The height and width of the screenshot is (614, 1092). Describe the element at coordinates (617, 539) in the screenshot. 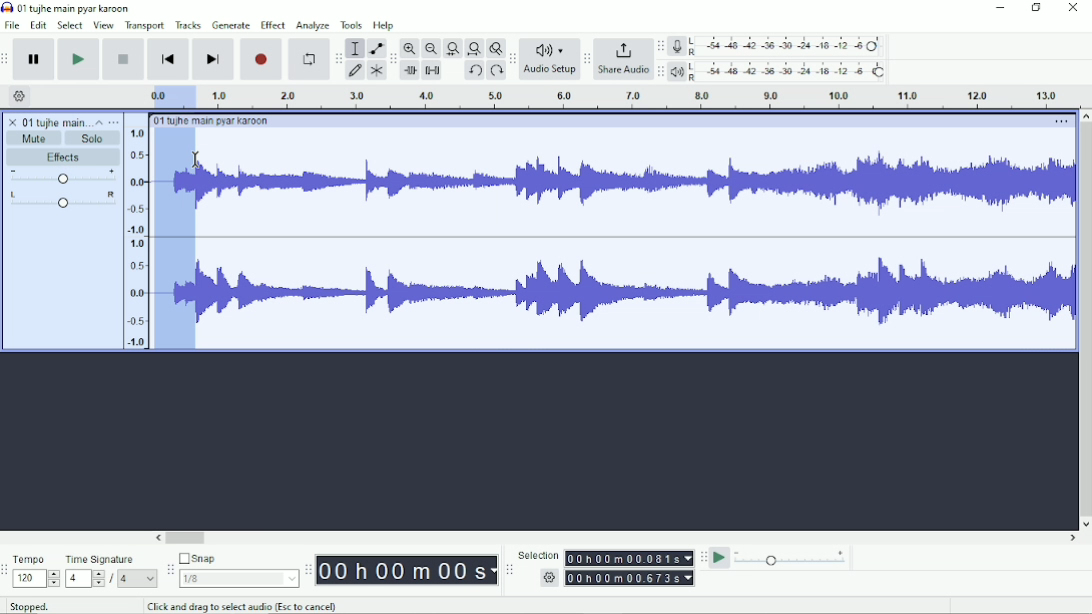

I see `Horizontal scrollbar` at that location.